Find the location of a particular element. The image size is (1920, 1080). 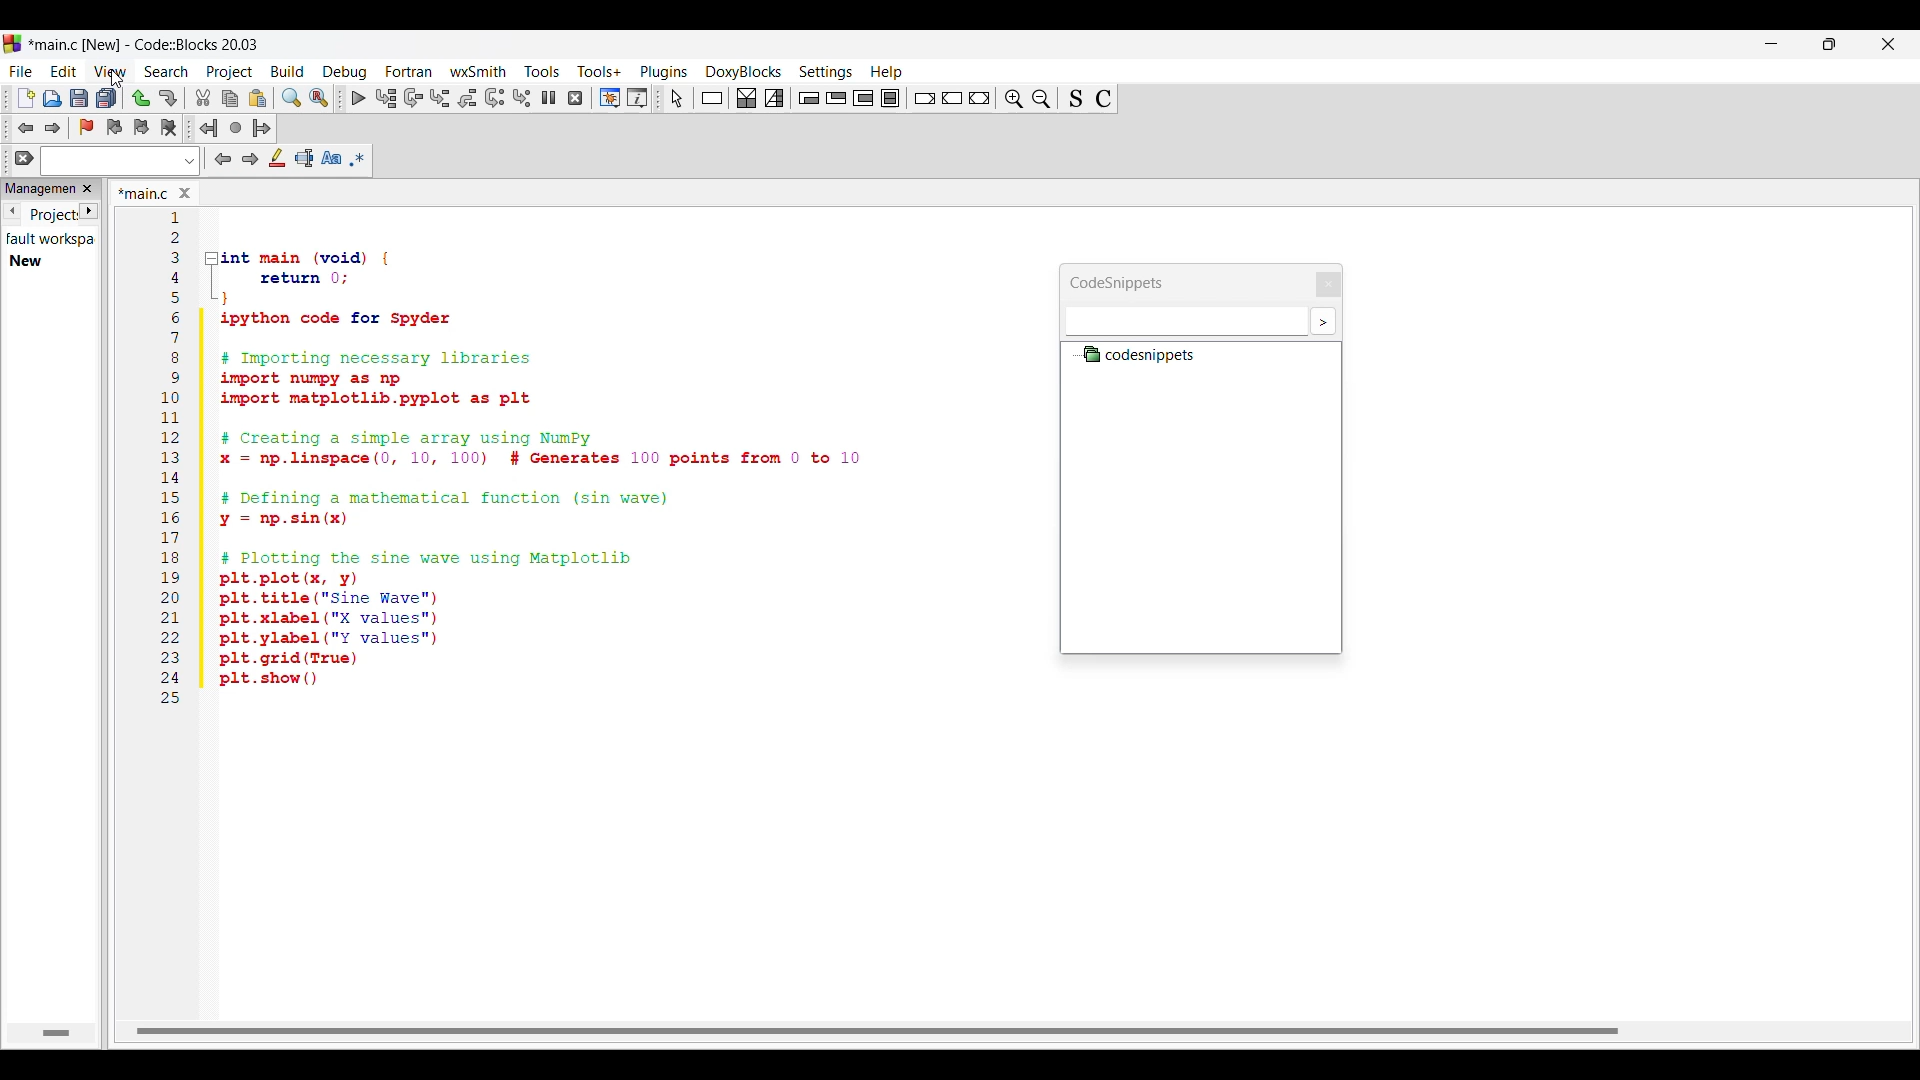

Zoom in is located at coordinates (1041, 98).